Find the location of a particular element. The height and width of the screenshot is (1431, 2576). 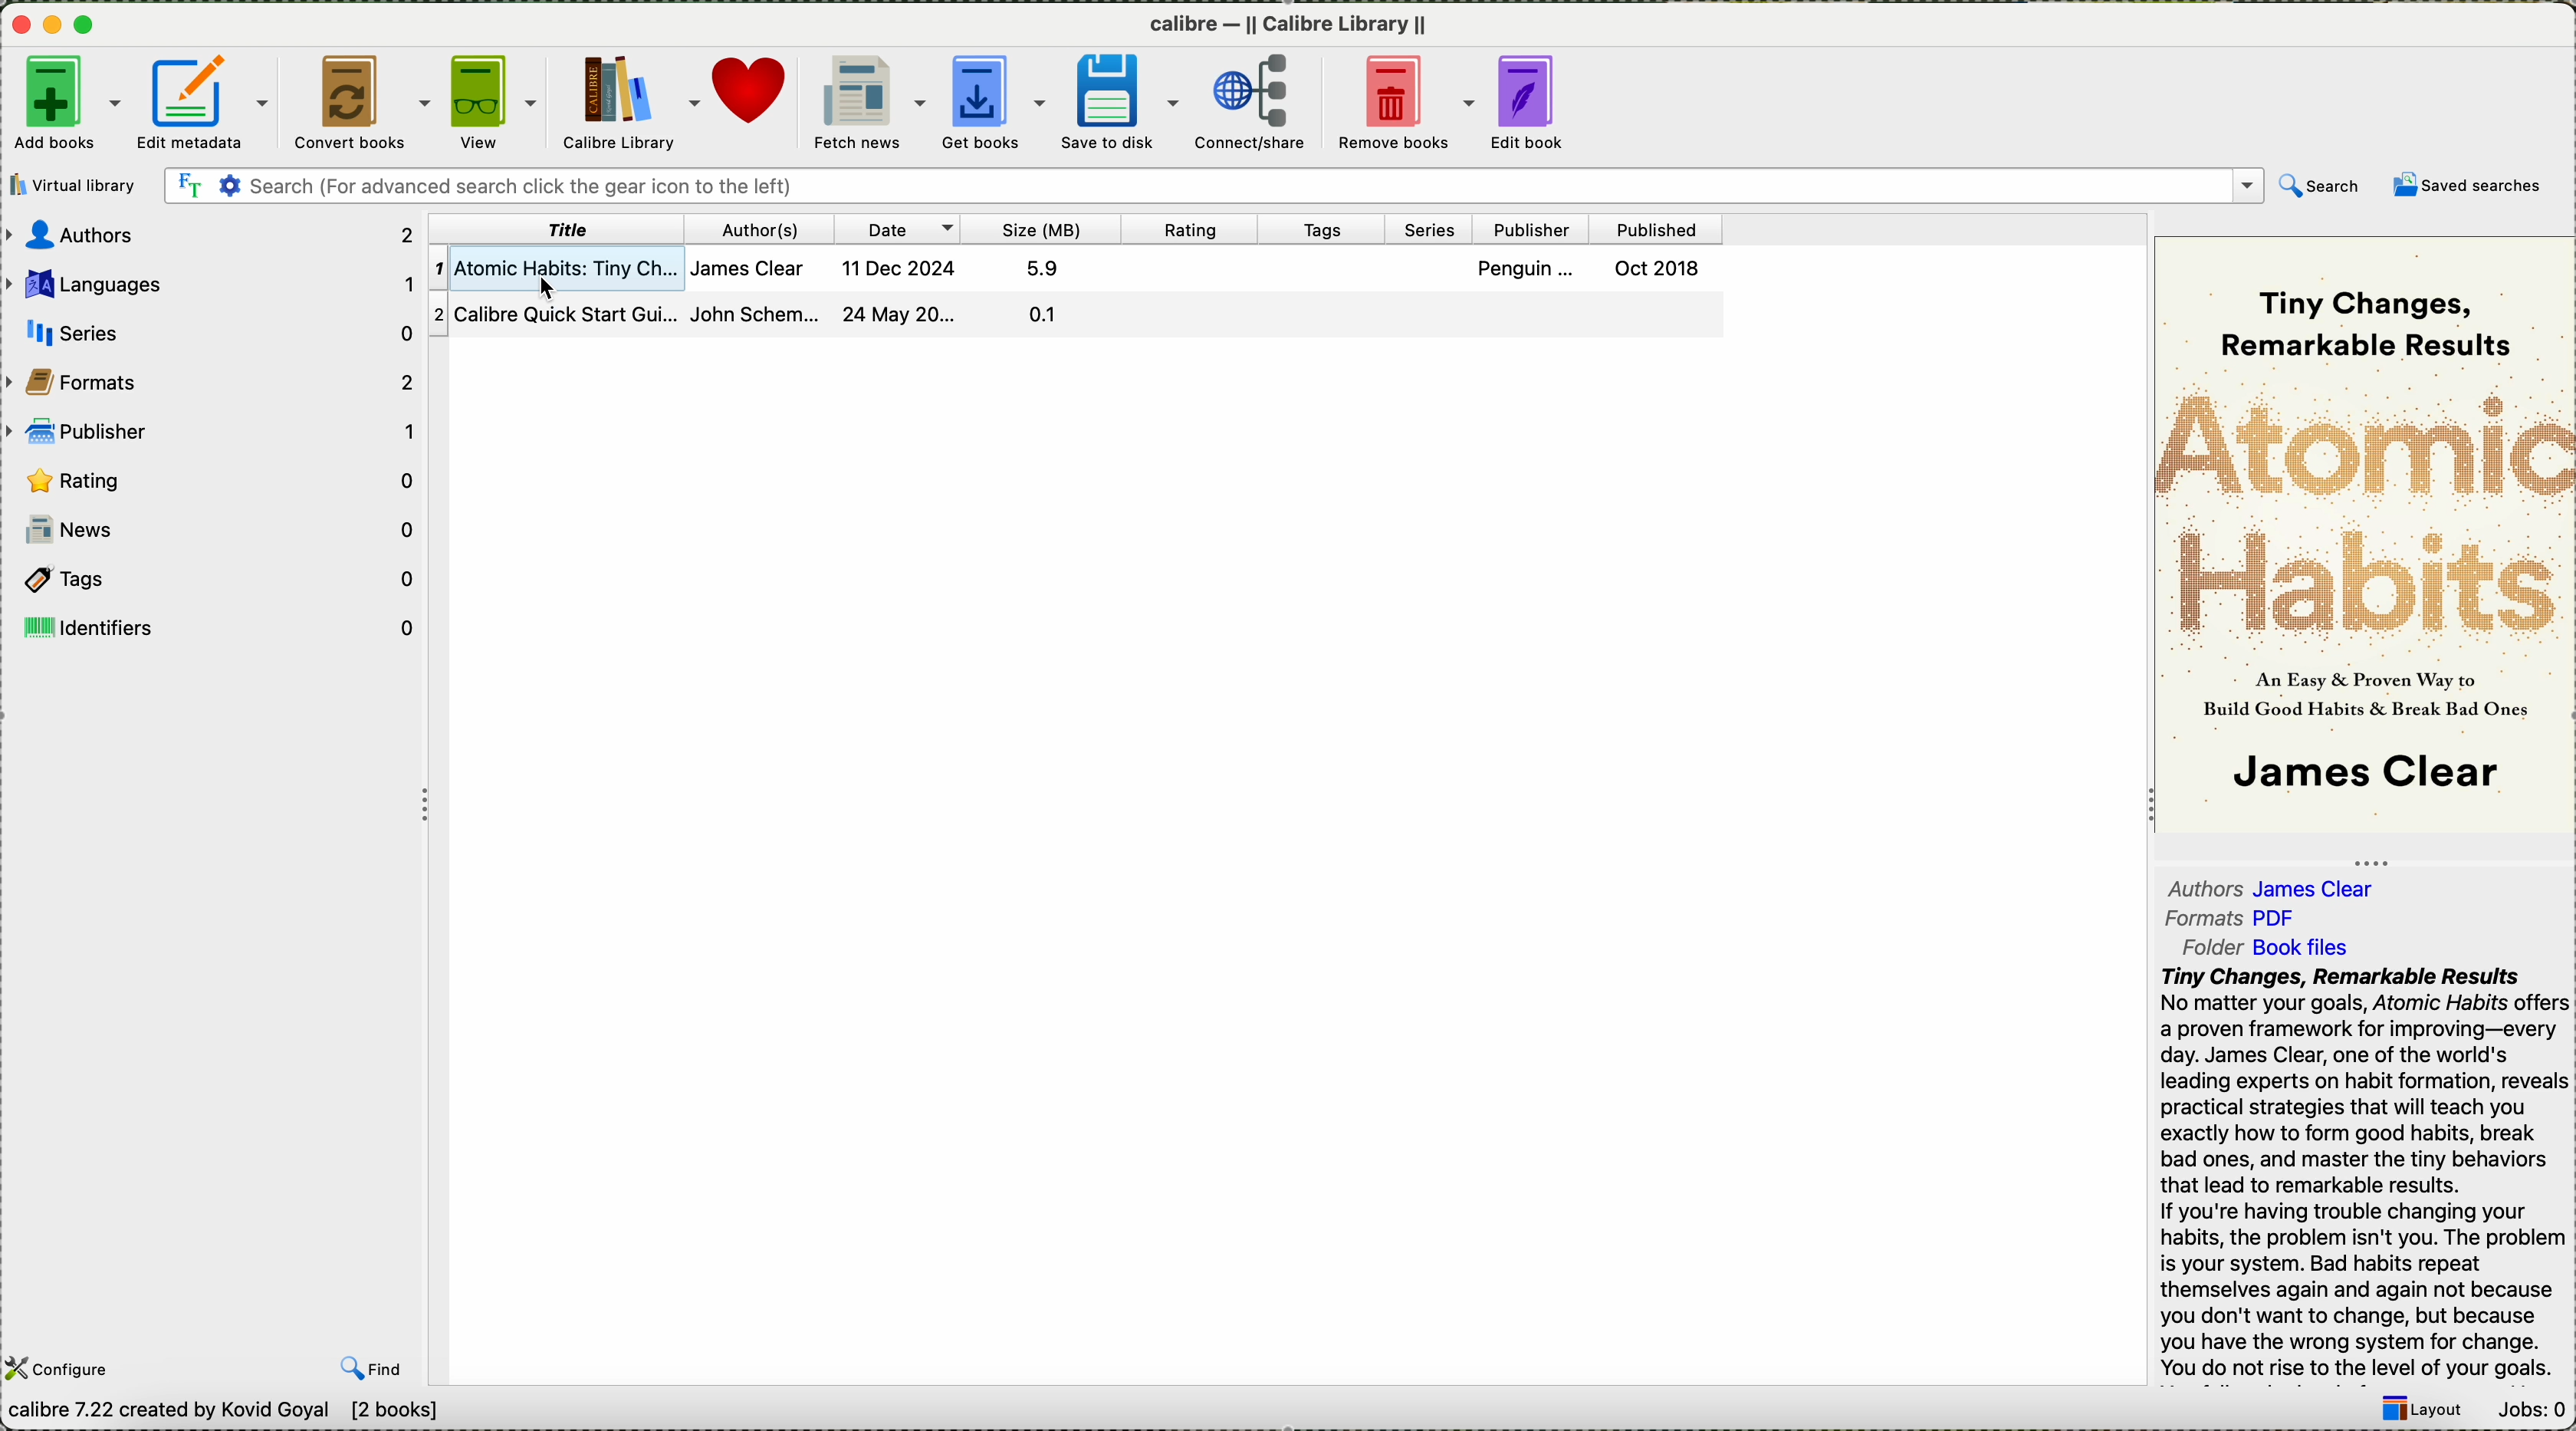

series is located at coordinates (1430, 228).